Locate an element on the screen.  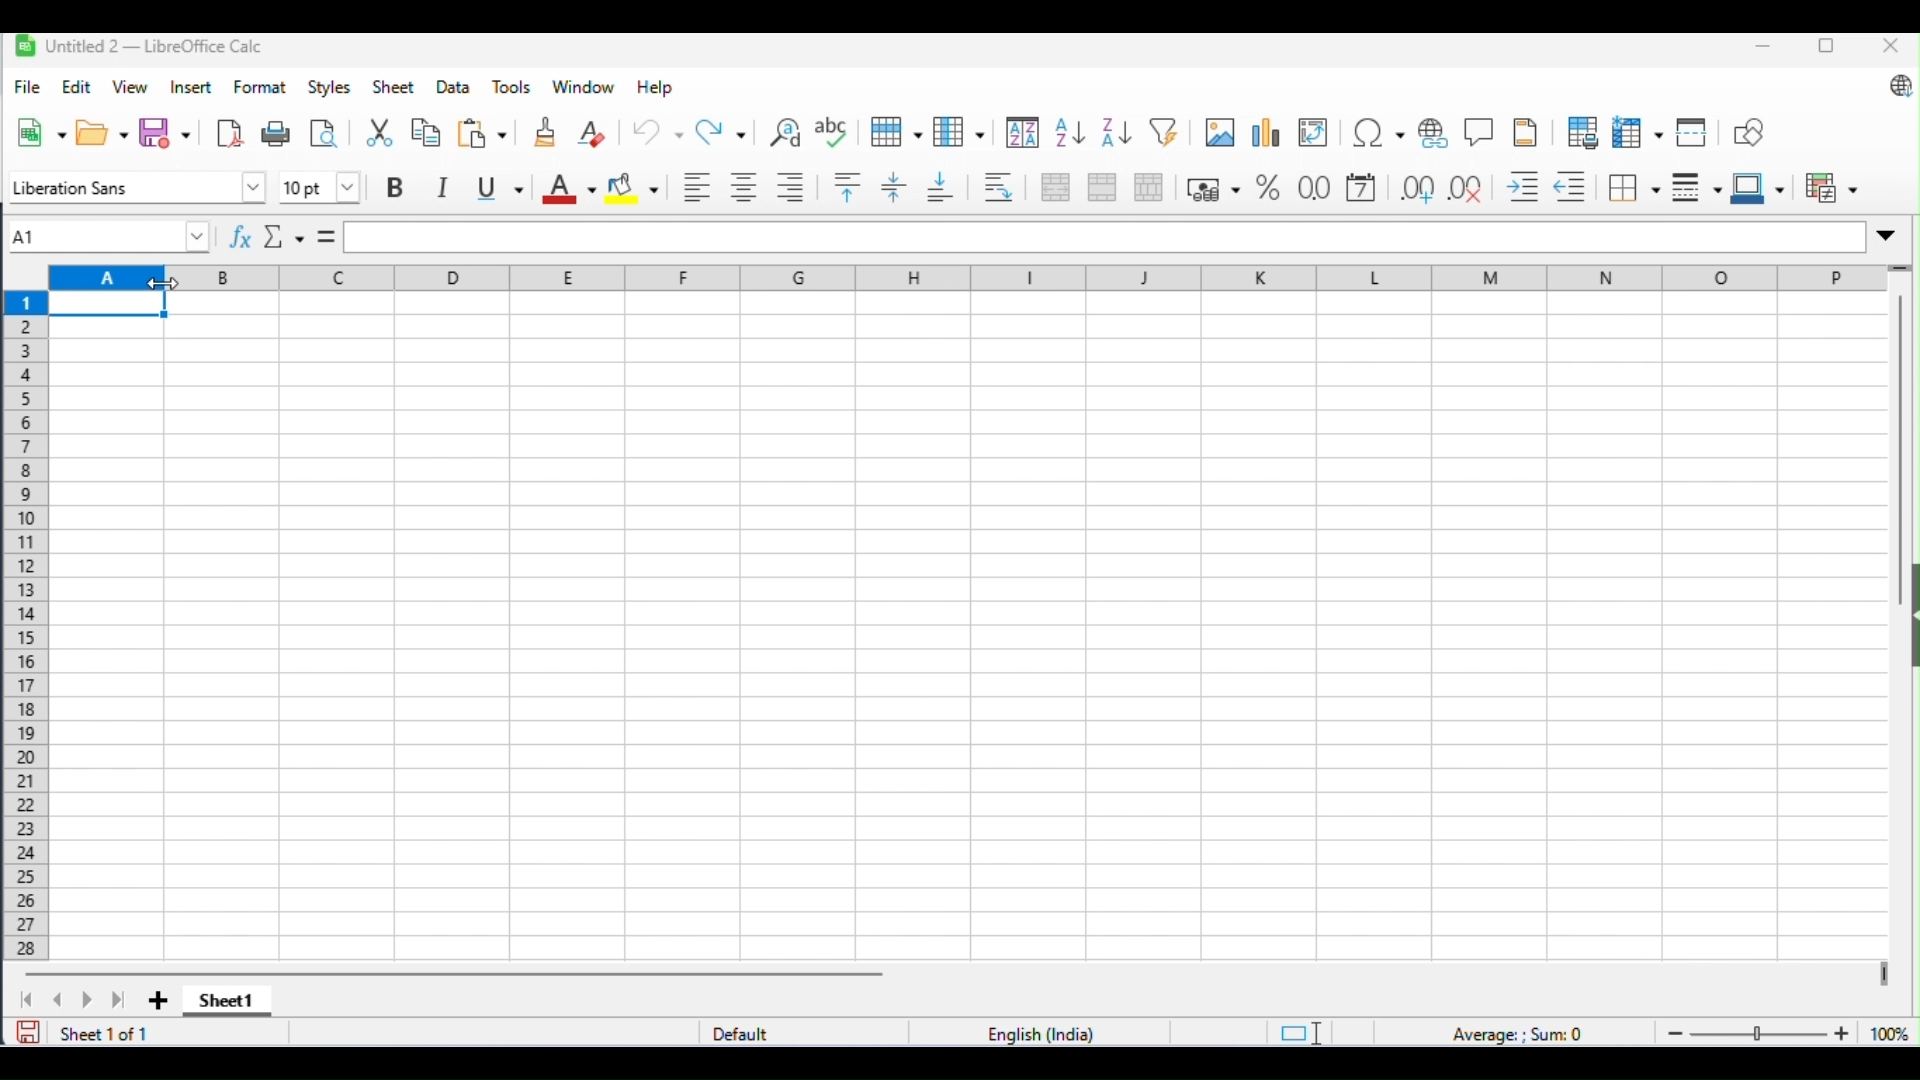
horizontal scroll bar is located at coordinates (462, 974).